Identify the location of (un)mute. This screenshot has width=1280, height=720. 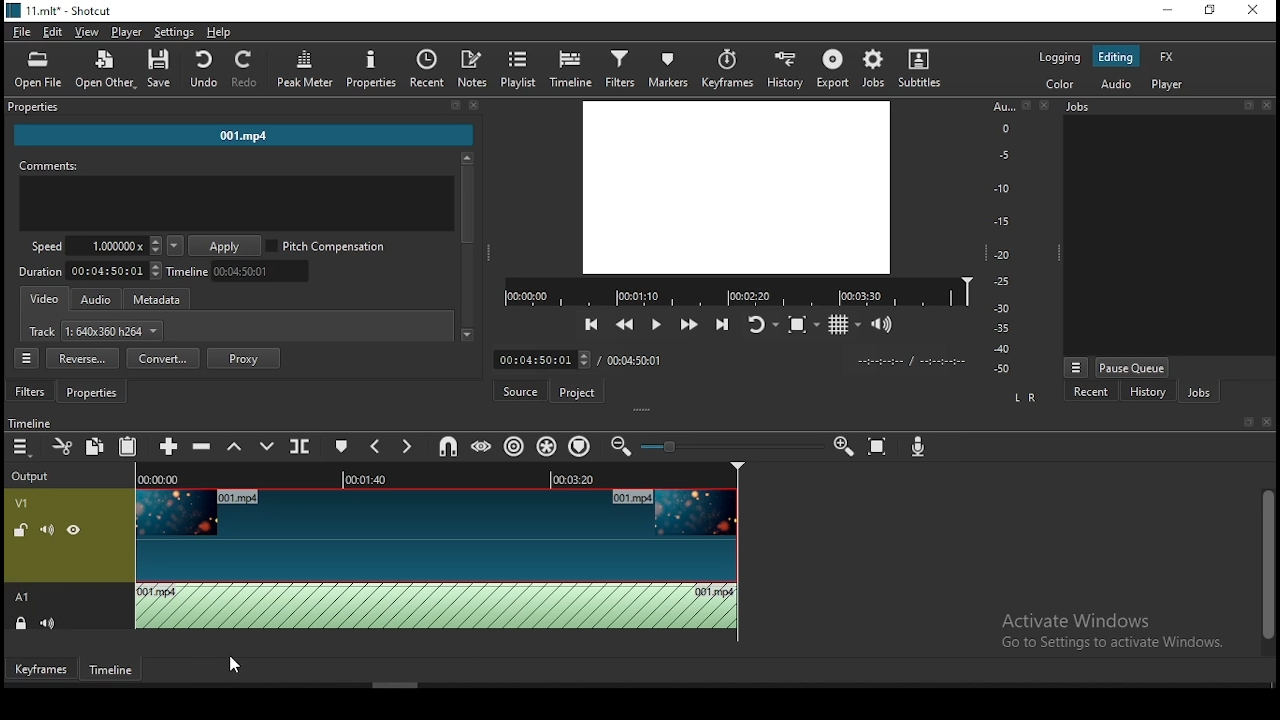
(50, 529).